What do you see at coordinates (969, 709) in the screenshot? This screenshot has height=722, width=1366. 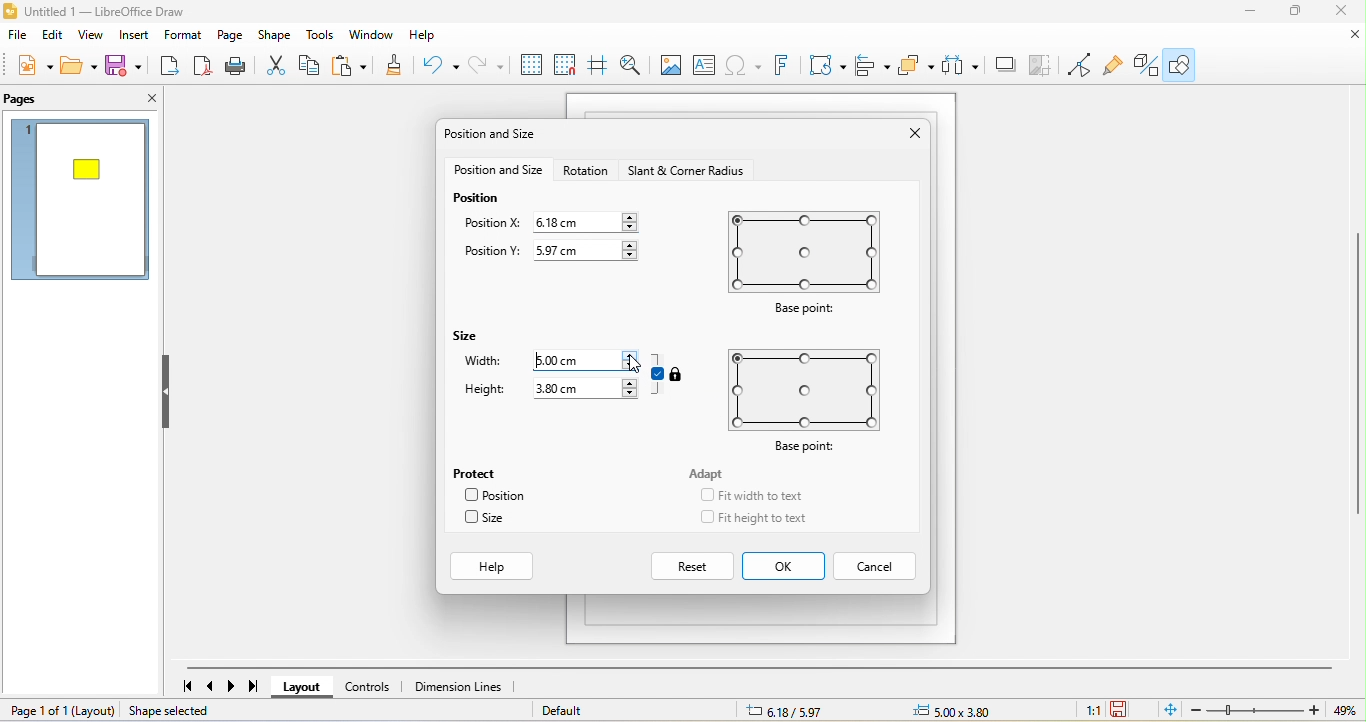 I see `0.00 x0.00` at bounding box center [969, 709].